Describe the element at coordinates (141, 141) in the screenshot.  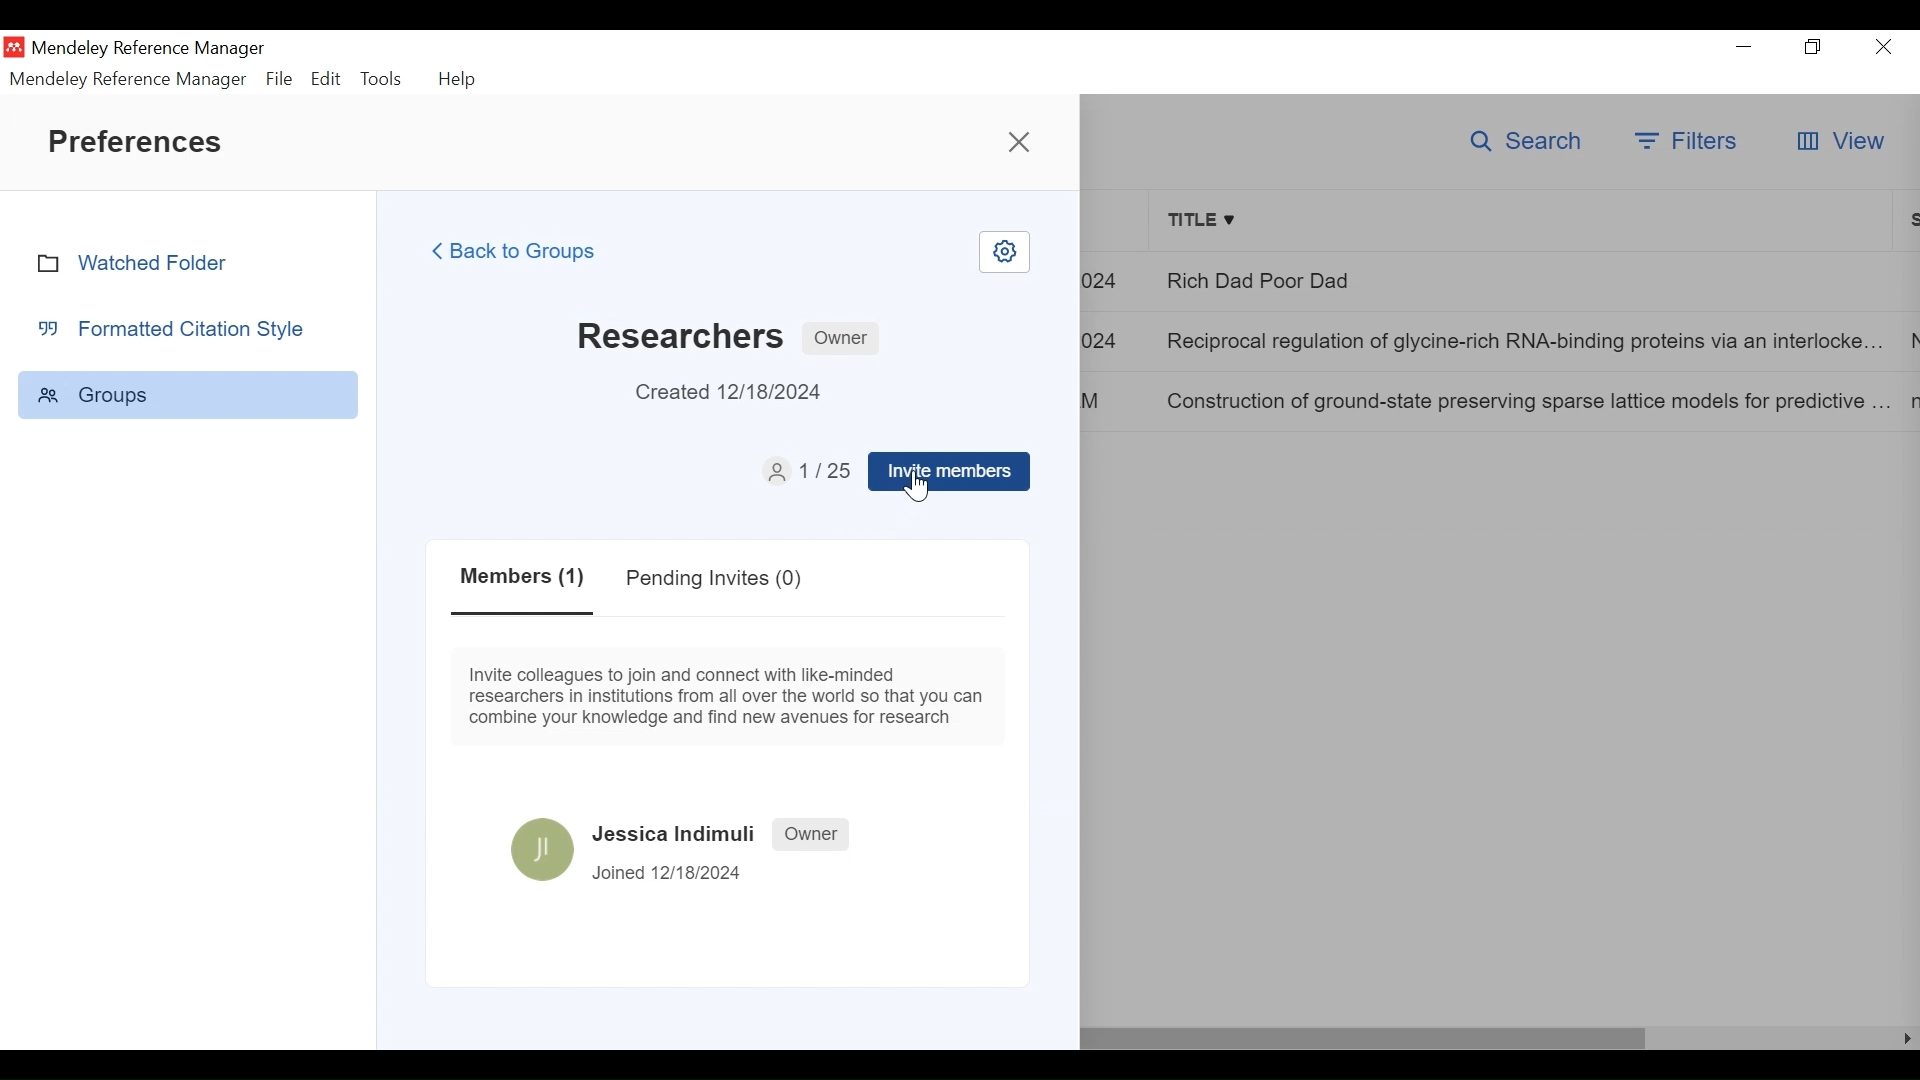
I see `Preferences` at that location.